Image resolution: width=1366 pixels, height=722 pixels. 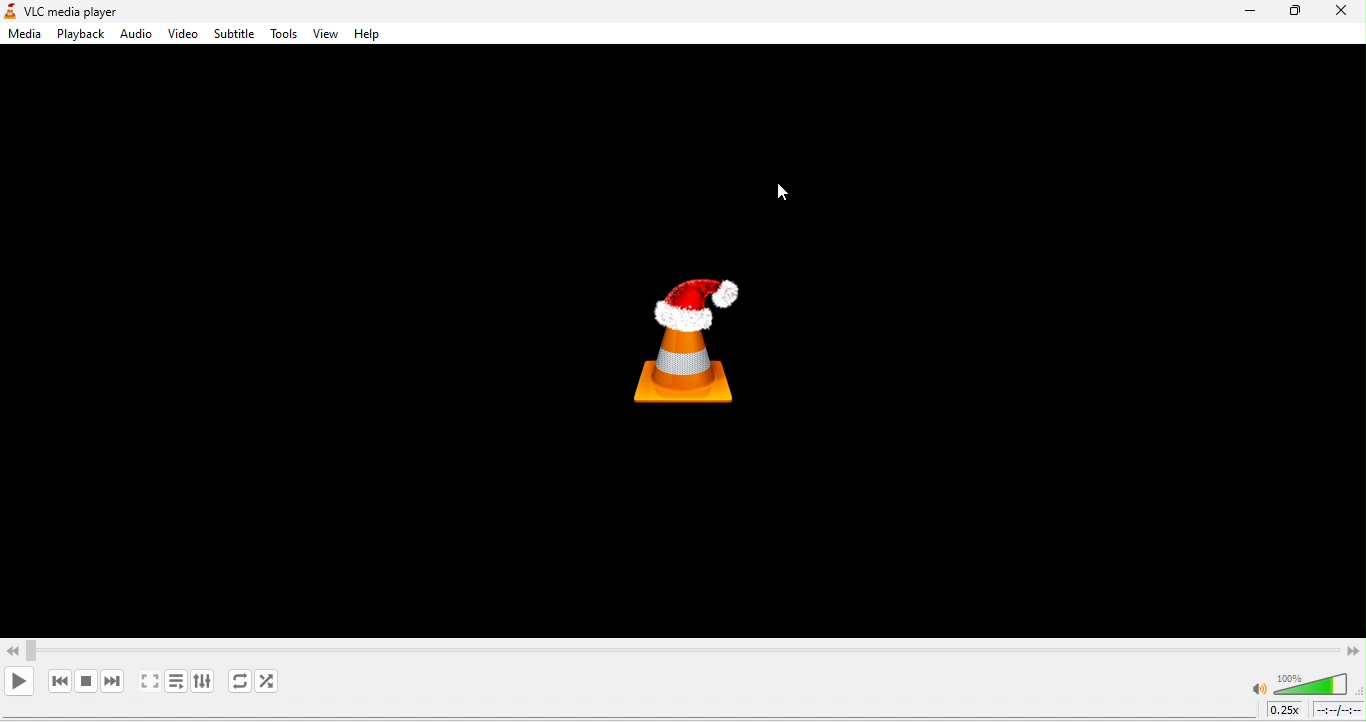 I want to click on video in full screen, so click(x=145, y=685).